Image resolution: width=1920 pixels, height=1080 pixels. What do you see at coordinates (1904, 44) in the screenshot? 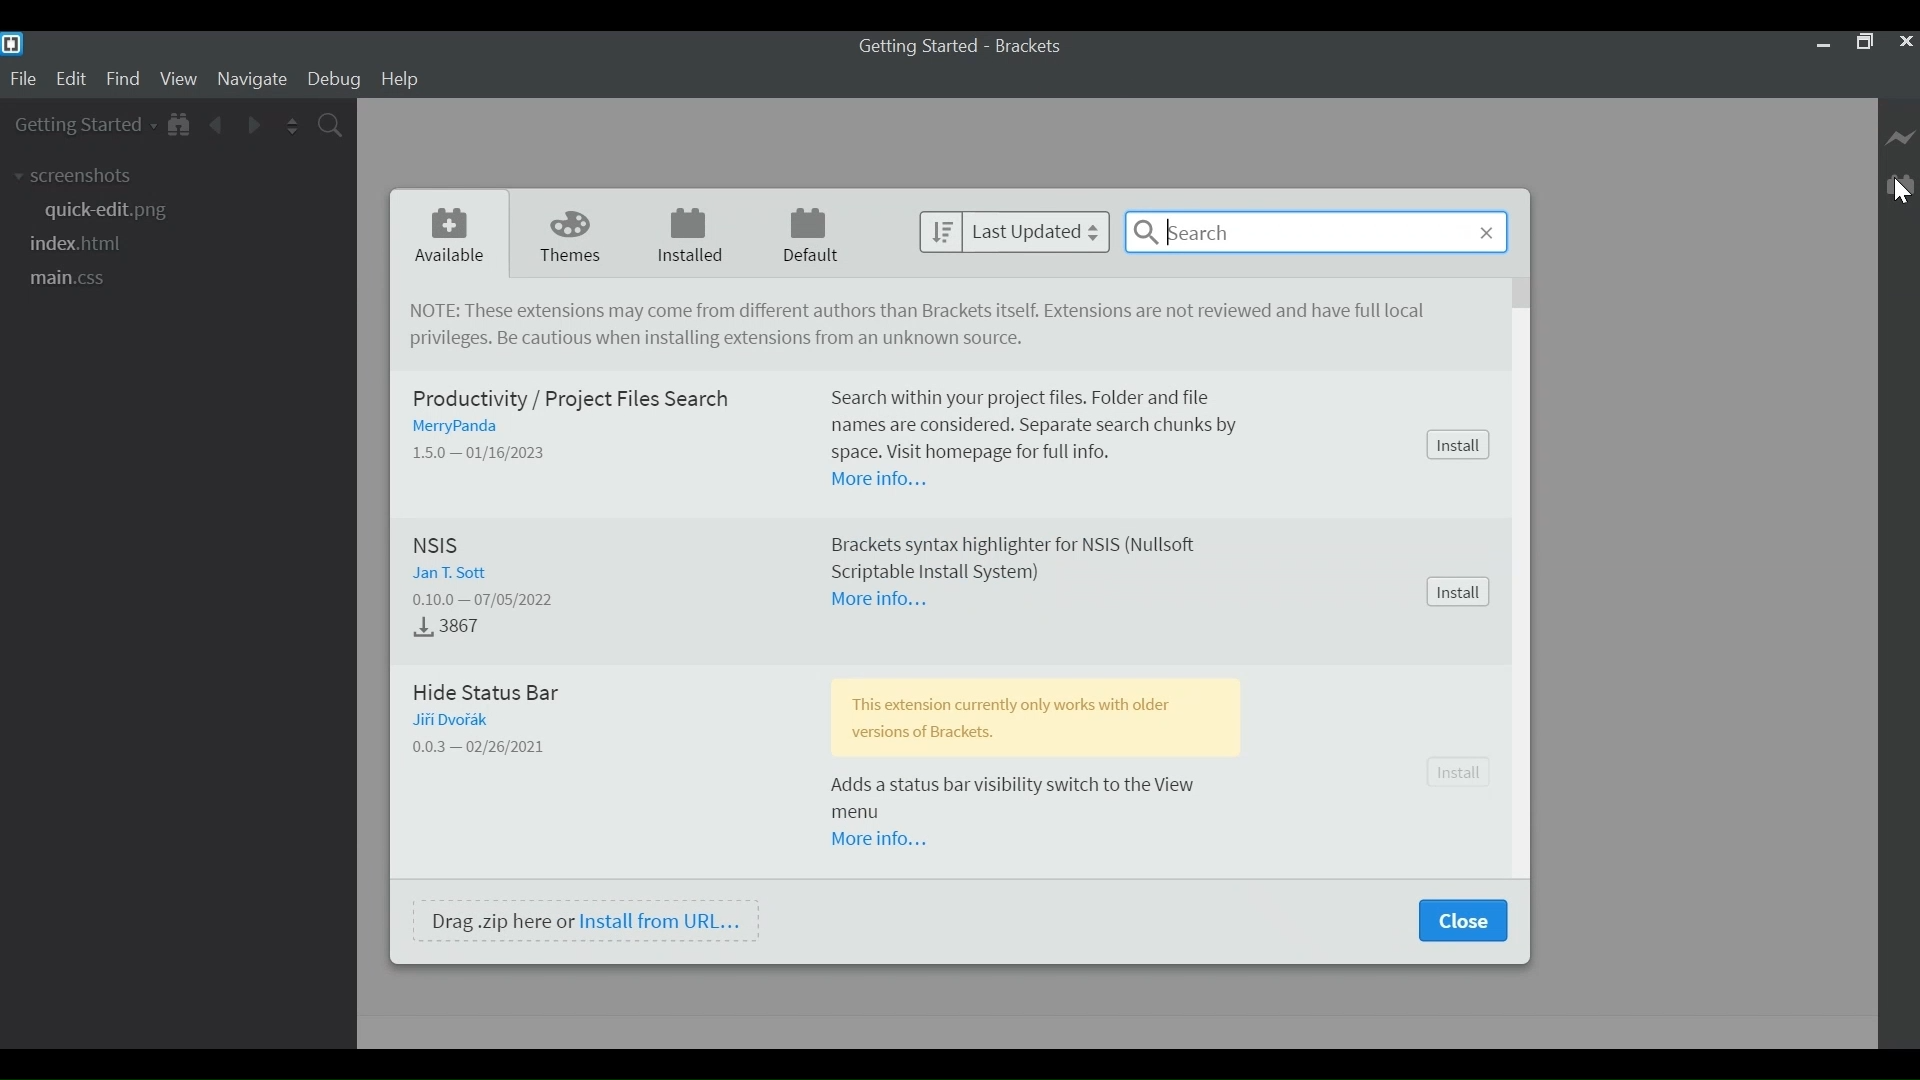
I see `Close` at bounding box center [1904, 44].